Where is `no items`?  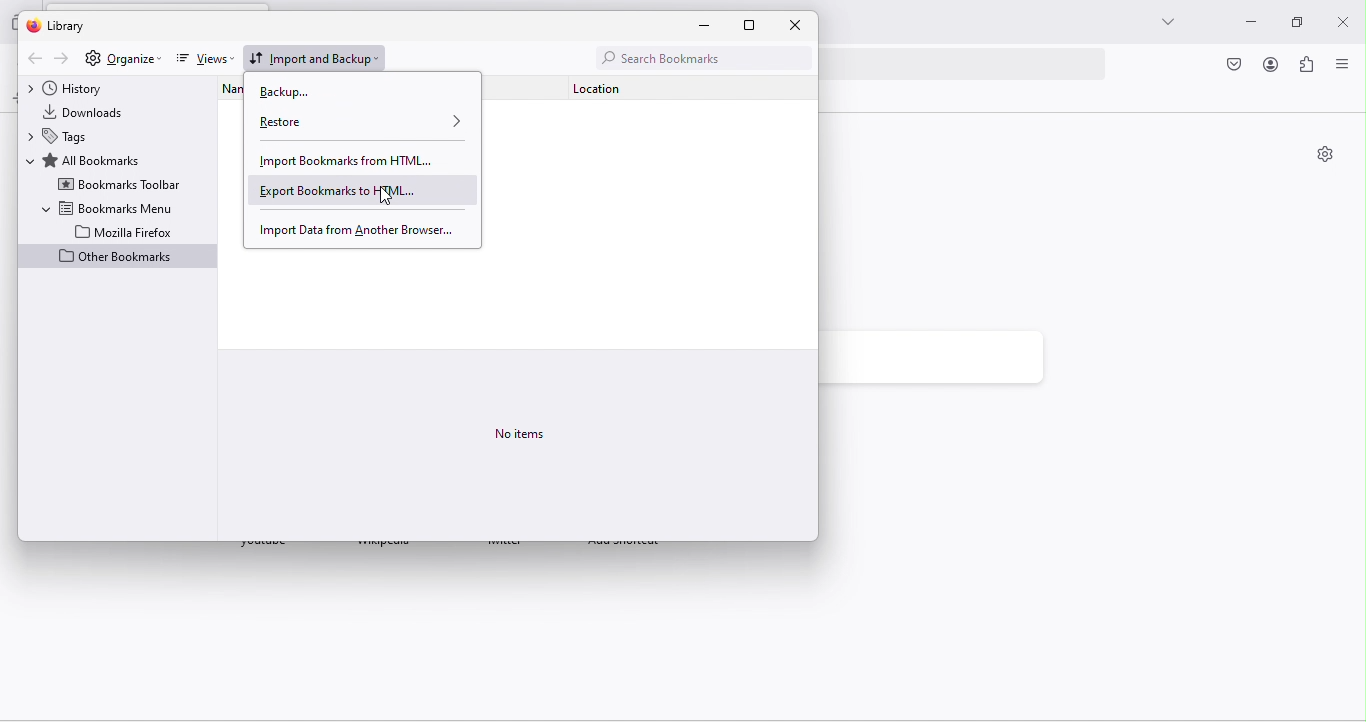 no items is located at coordinates (520, 433).